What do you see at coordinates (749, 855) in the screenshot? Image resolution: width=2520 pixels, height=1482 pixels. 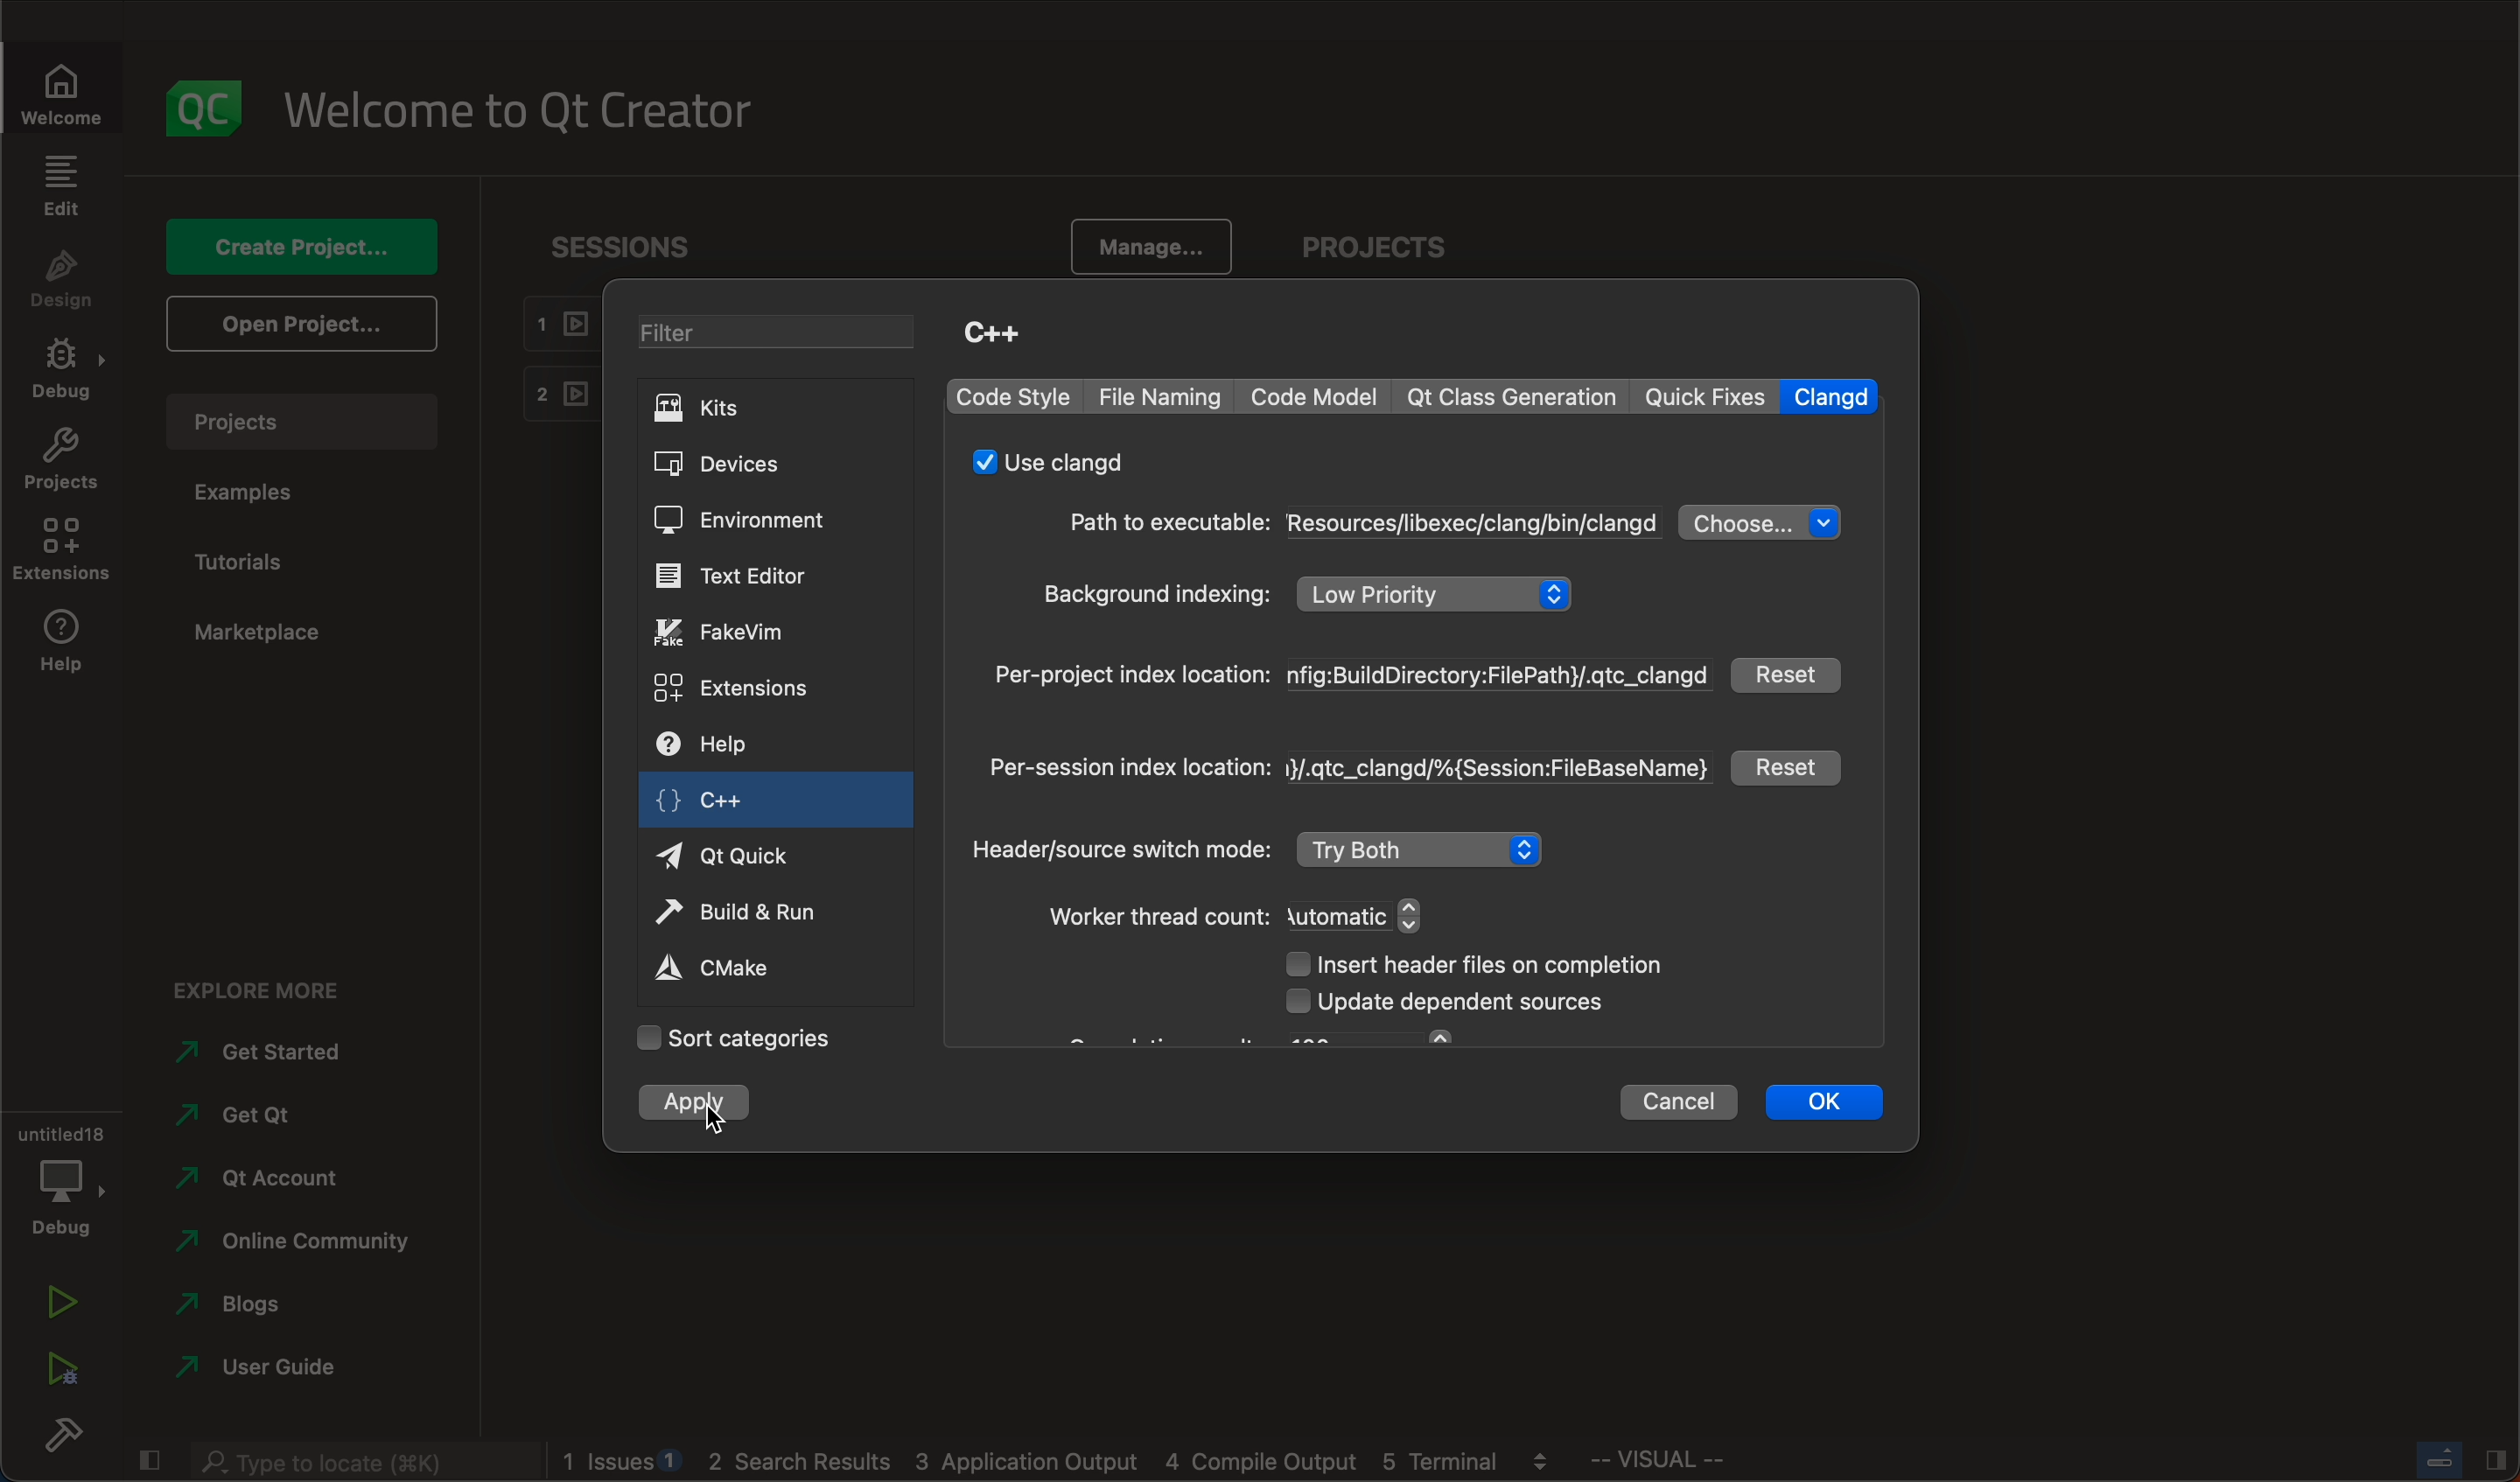 I see `qt` at bounding box center [749, 855].